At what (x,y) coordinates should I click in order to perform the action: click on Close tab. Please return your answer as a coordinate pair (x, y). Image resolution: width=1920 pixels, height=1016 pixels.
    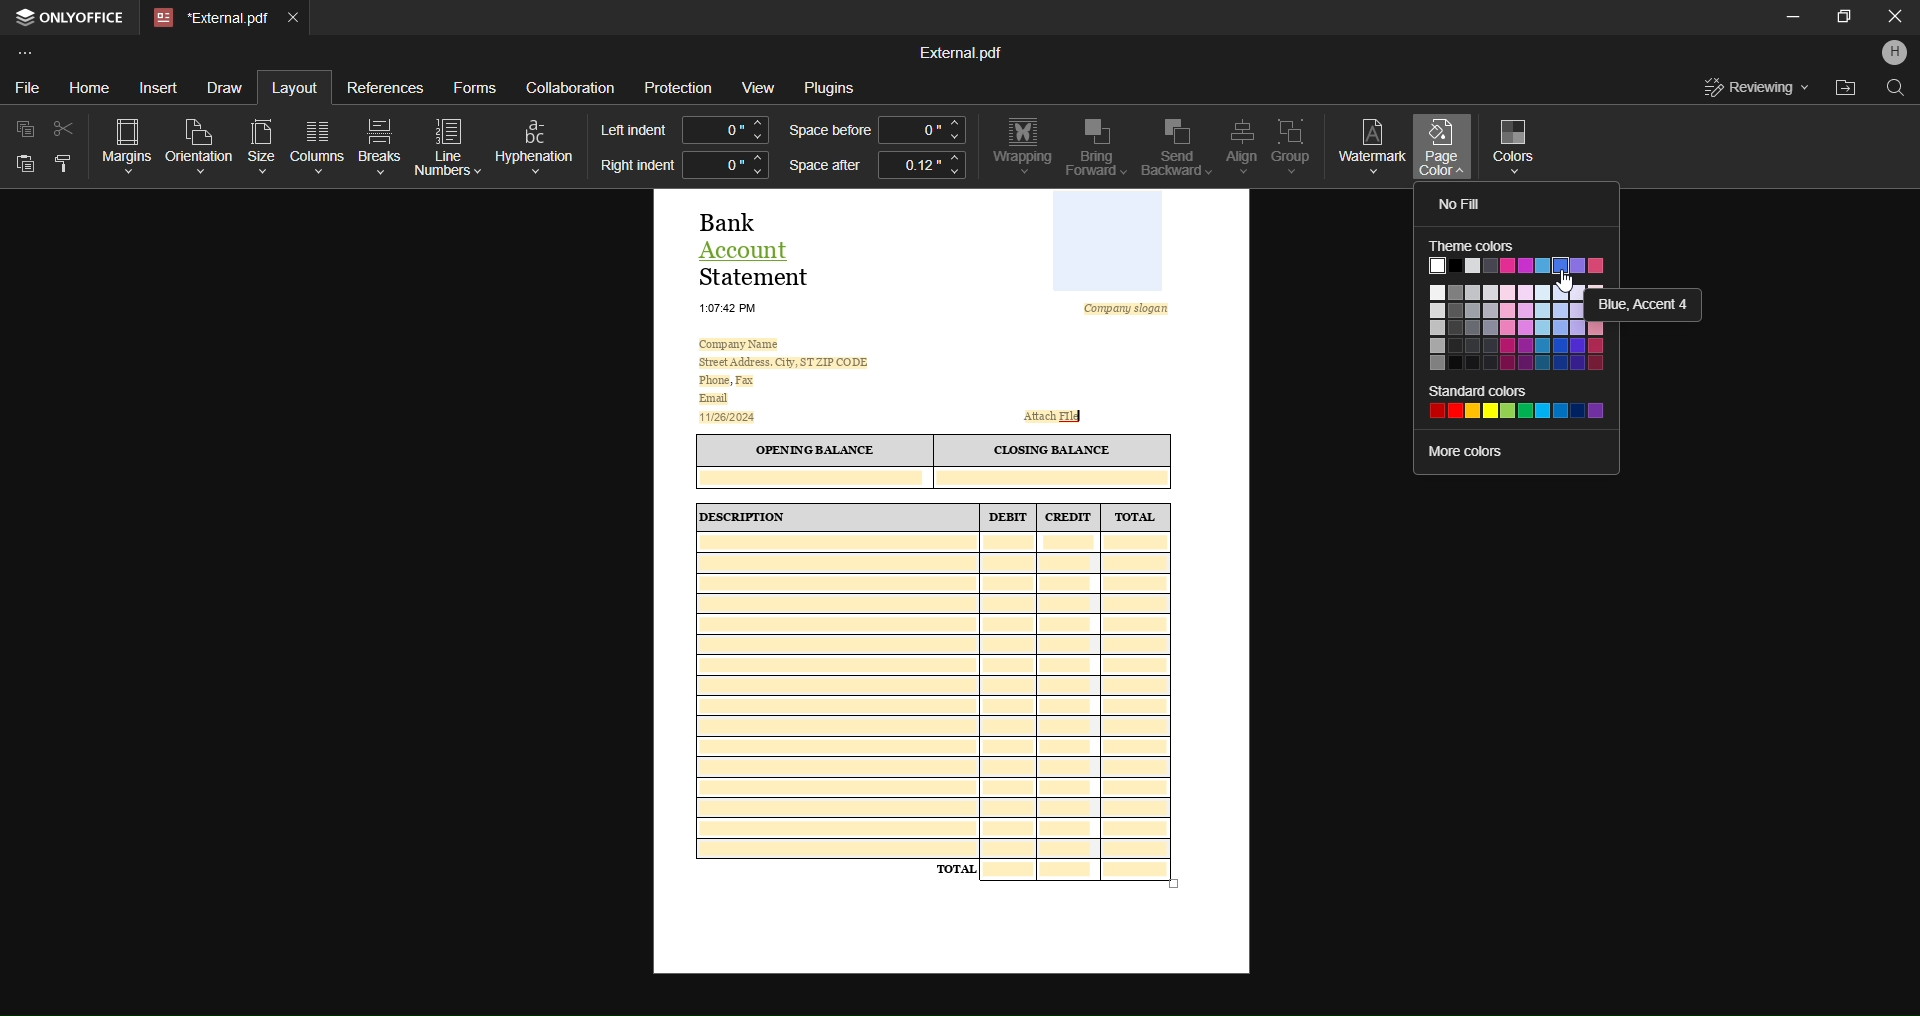
    Looking at the image, I should click on (296, 20).